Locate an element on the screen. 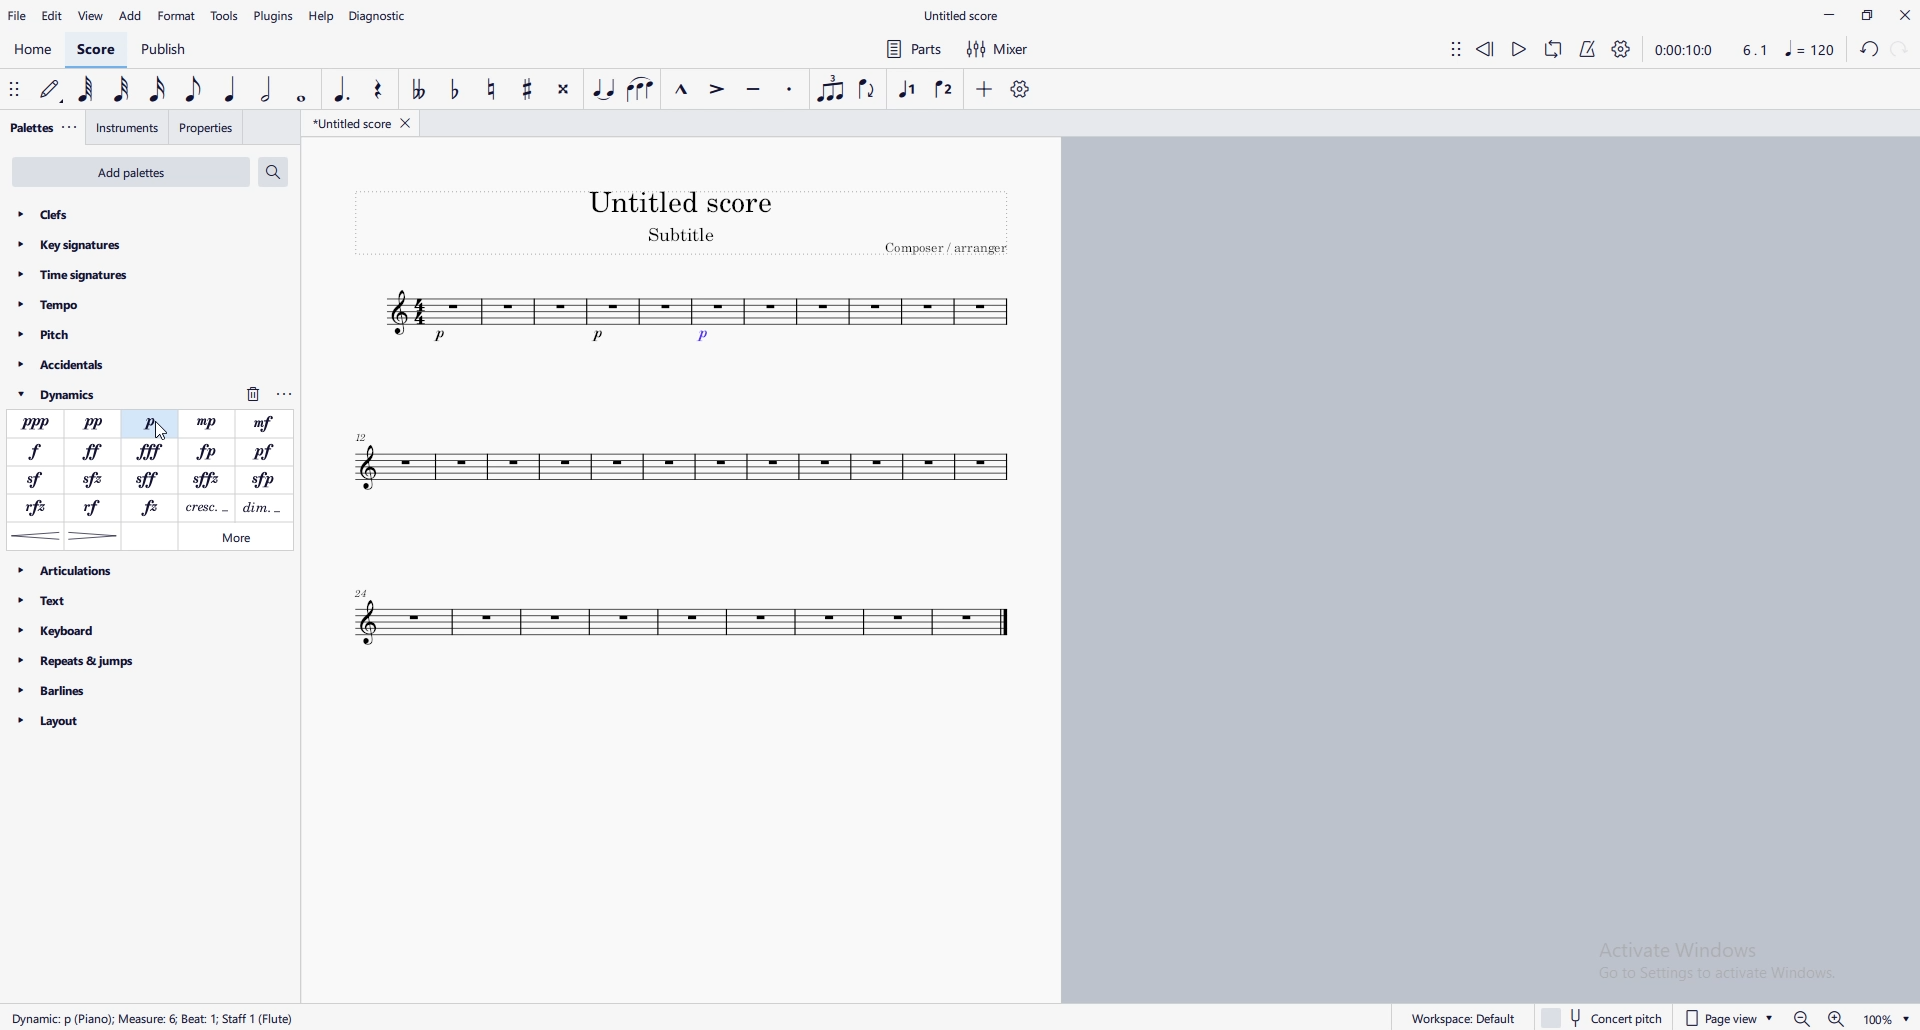 The width and height of the screenshot is (1920, 1030). quarter note is located at coordinates (233, 90).